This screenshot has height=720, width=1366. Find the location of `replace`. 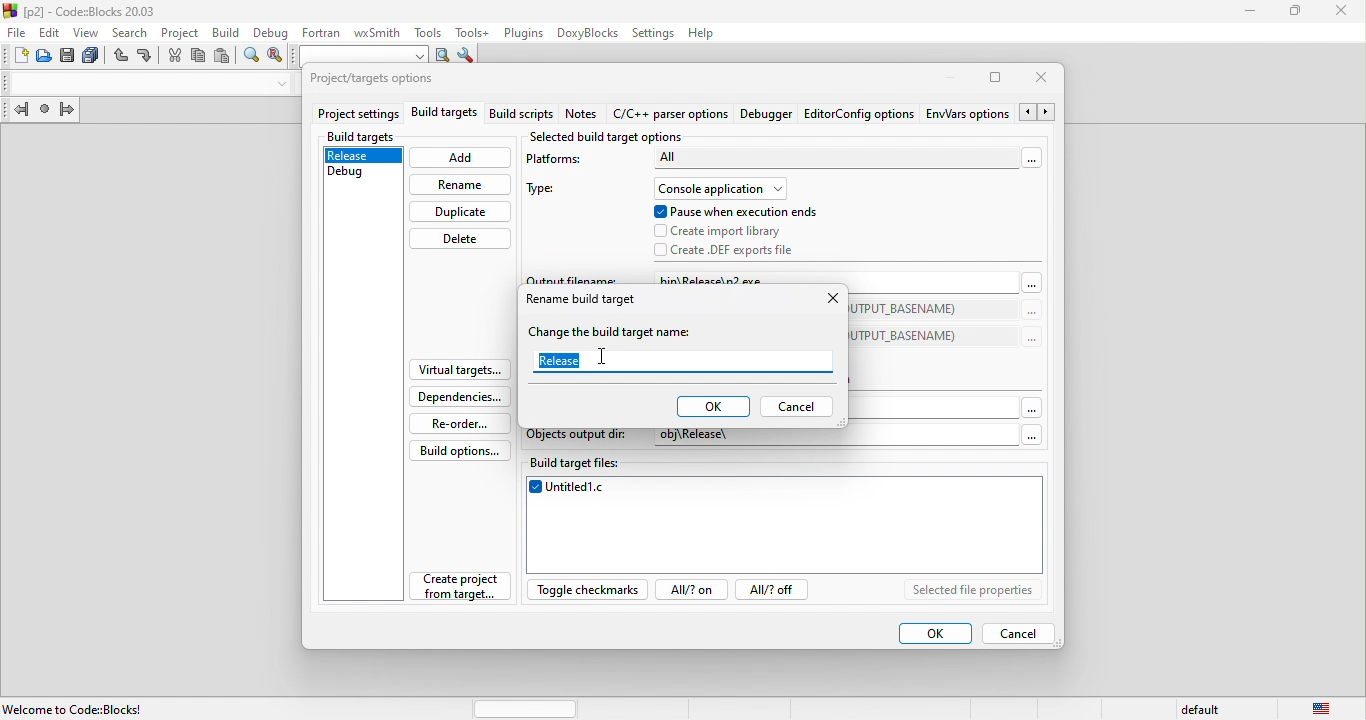

replace is located at coordinates (275, 57).